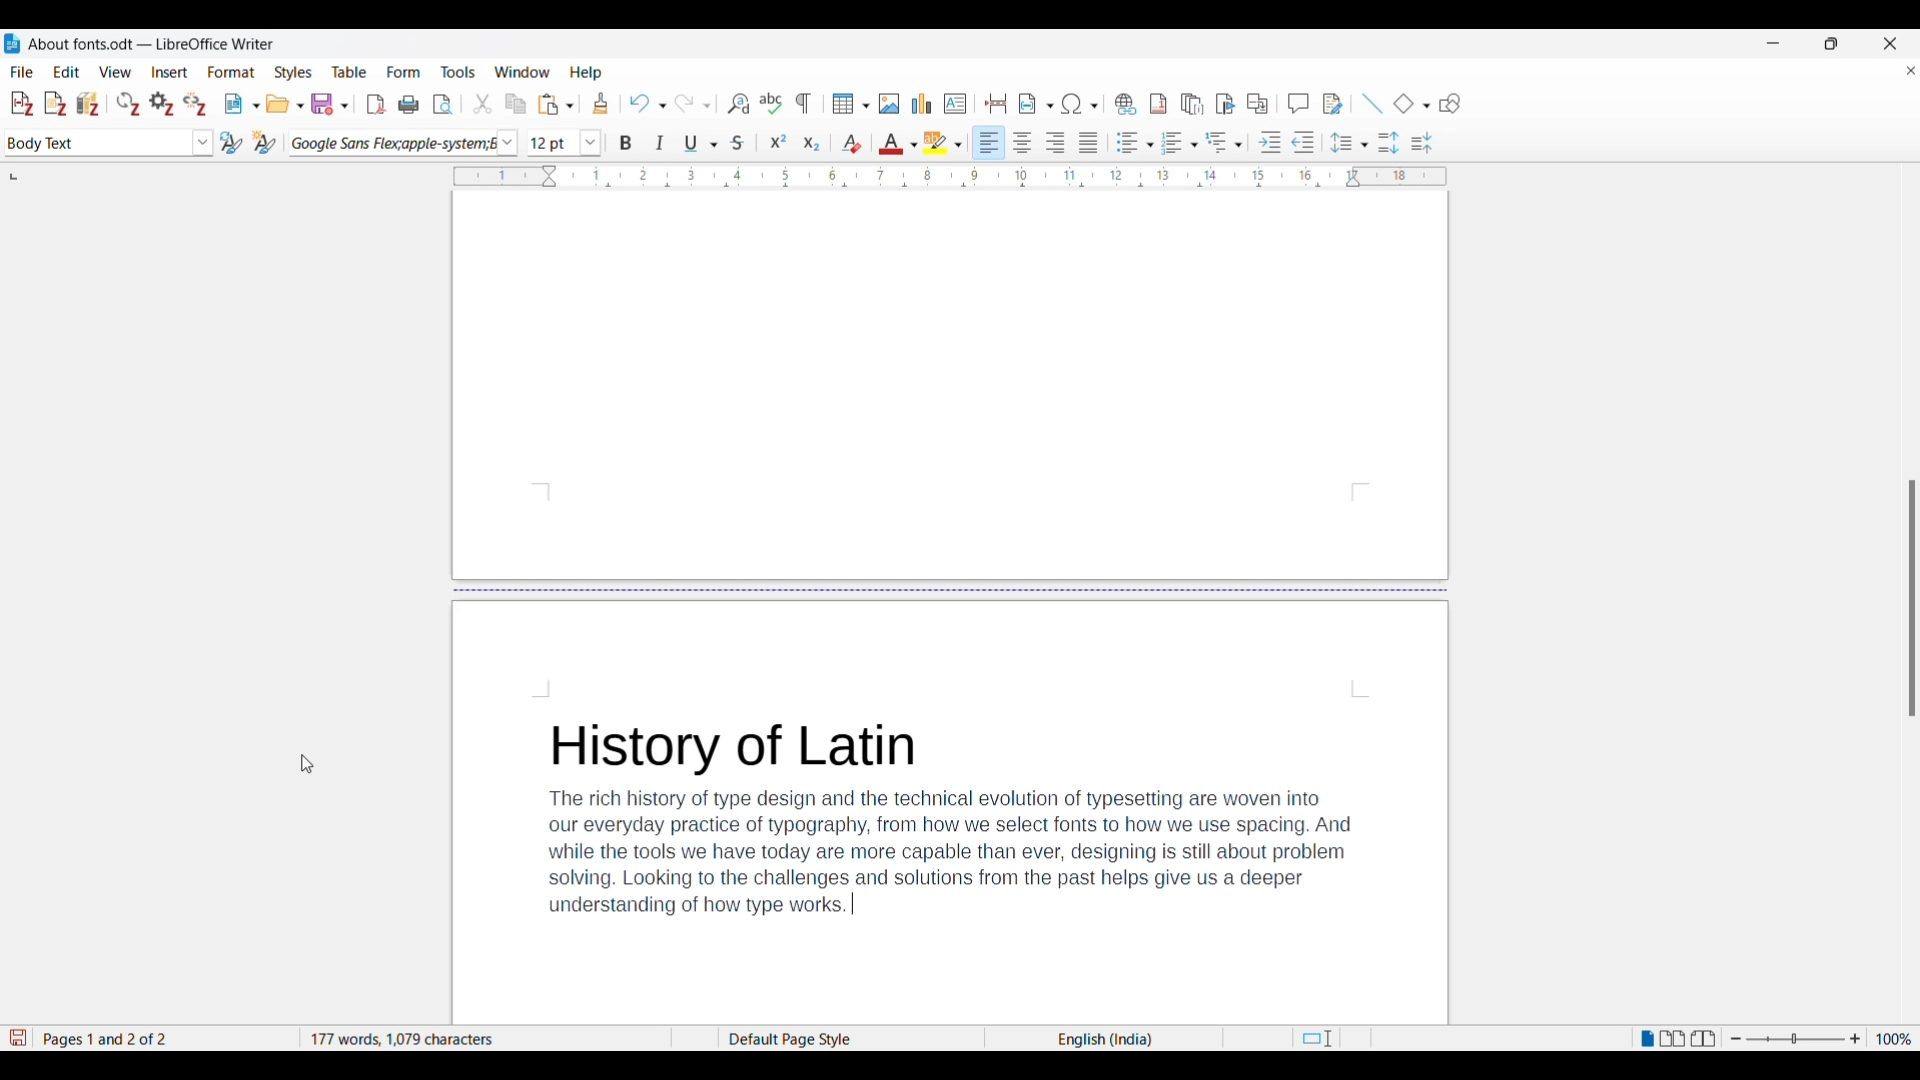 This screenshot has width=1920, height=1080. Describe the element at coordinates (483, 103) in the screenshot. I see `Cut` at that location.